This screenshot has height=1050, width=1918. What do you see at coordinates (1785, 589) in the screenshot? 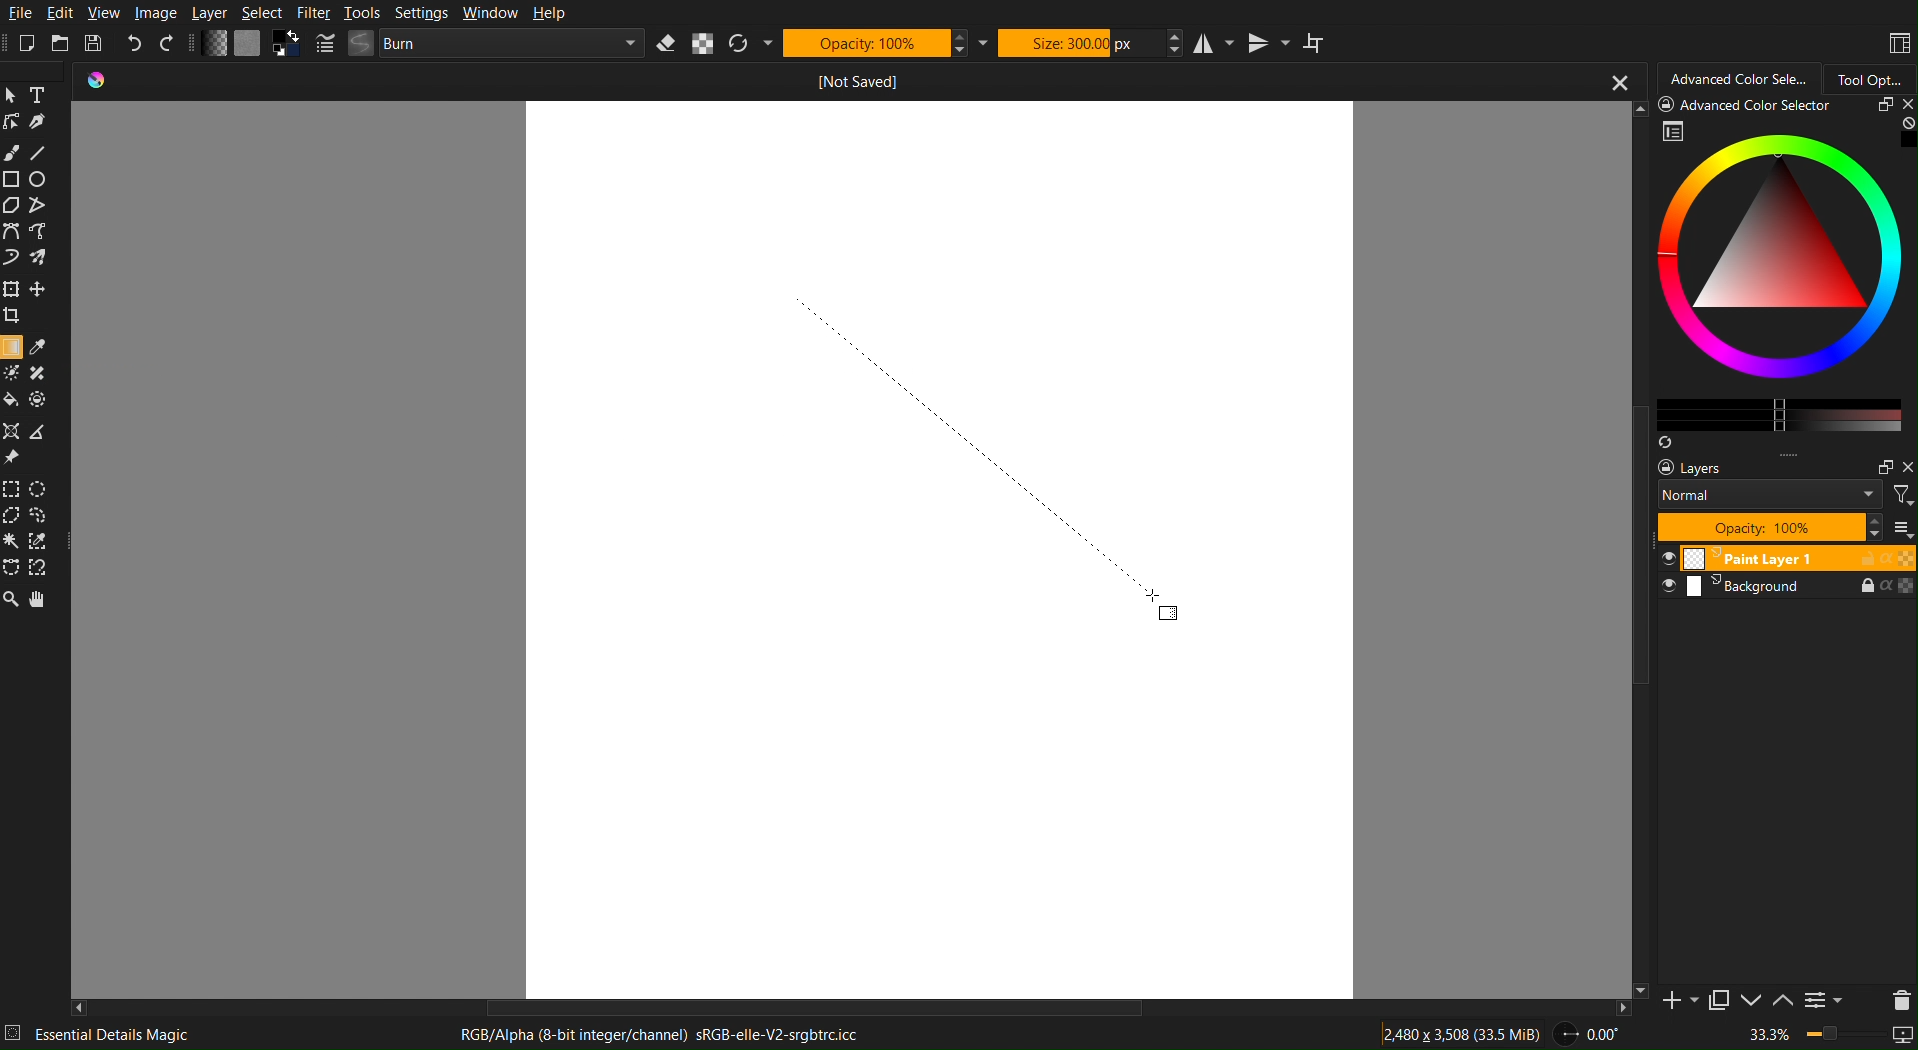
I see `Background` at bounding box center [1785, 589].